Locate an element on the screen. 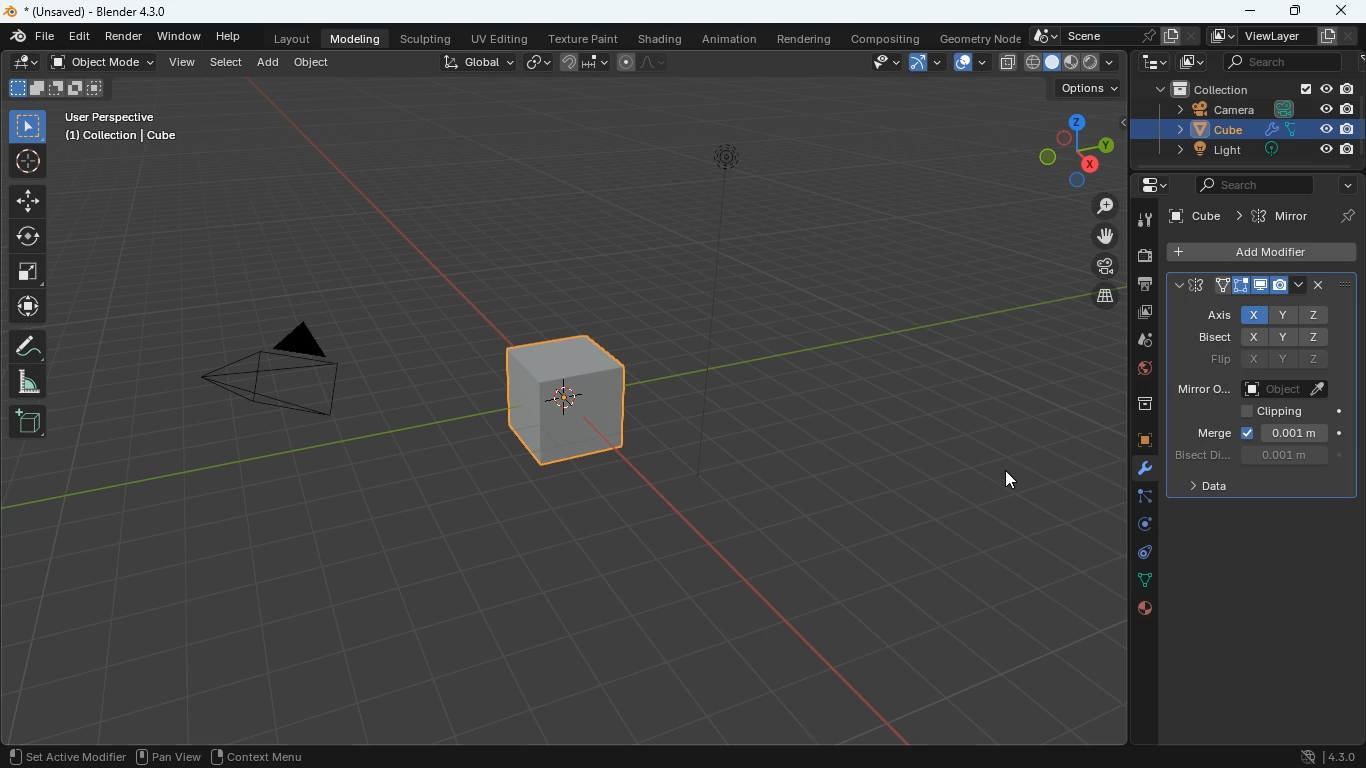 The image size is (1366, 768). camera is located at coordinates (1096, 266).